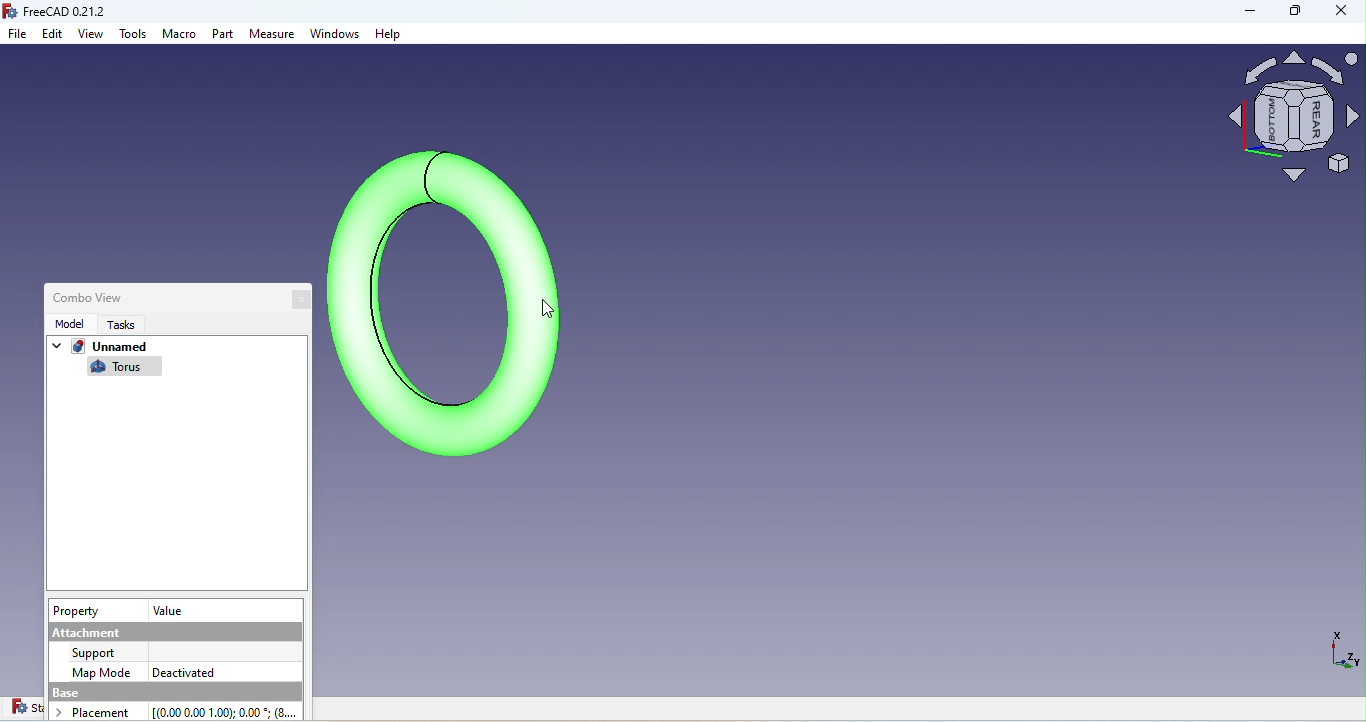  What do you see at coordinates (1241, 14) in the screenshot?
I see `Minimize` at bounding box center [1241, 14].